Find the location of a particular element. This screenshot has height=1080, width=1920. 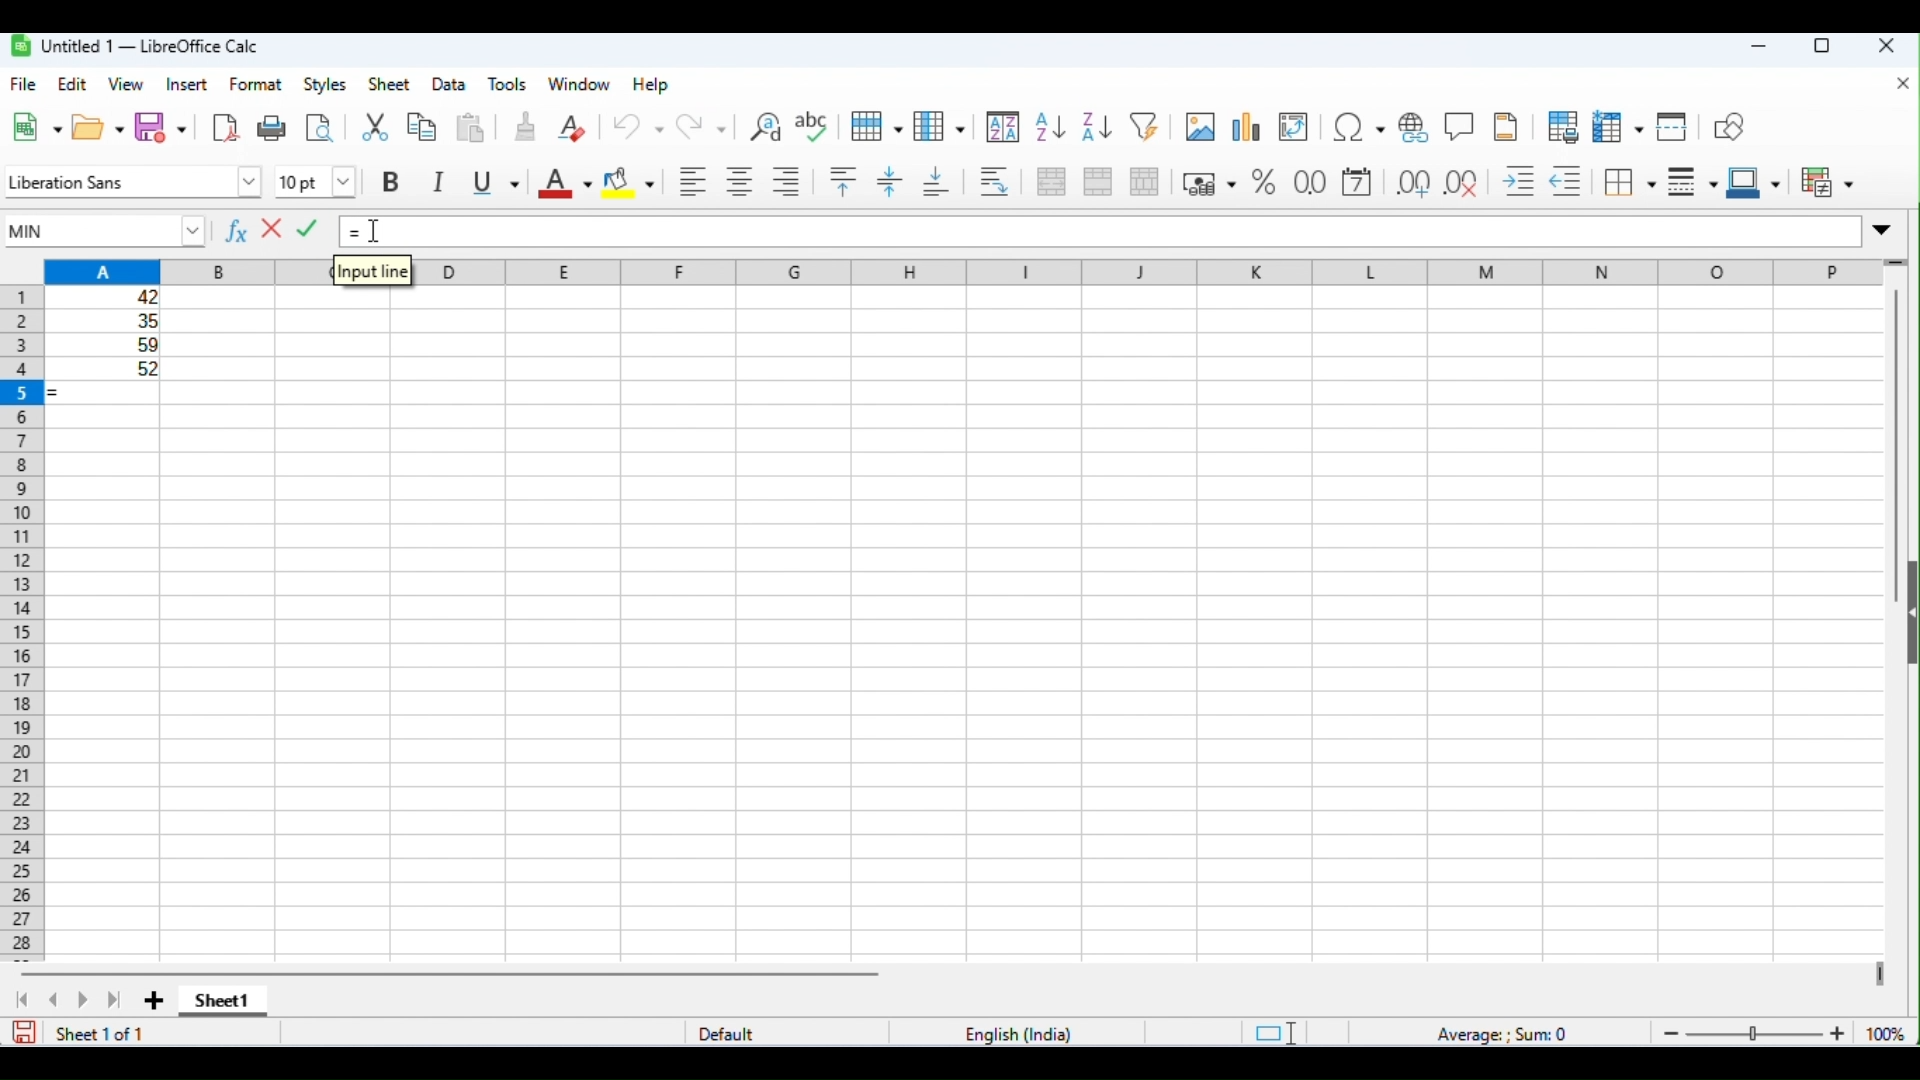

align center is located at coordinates (738, 181).